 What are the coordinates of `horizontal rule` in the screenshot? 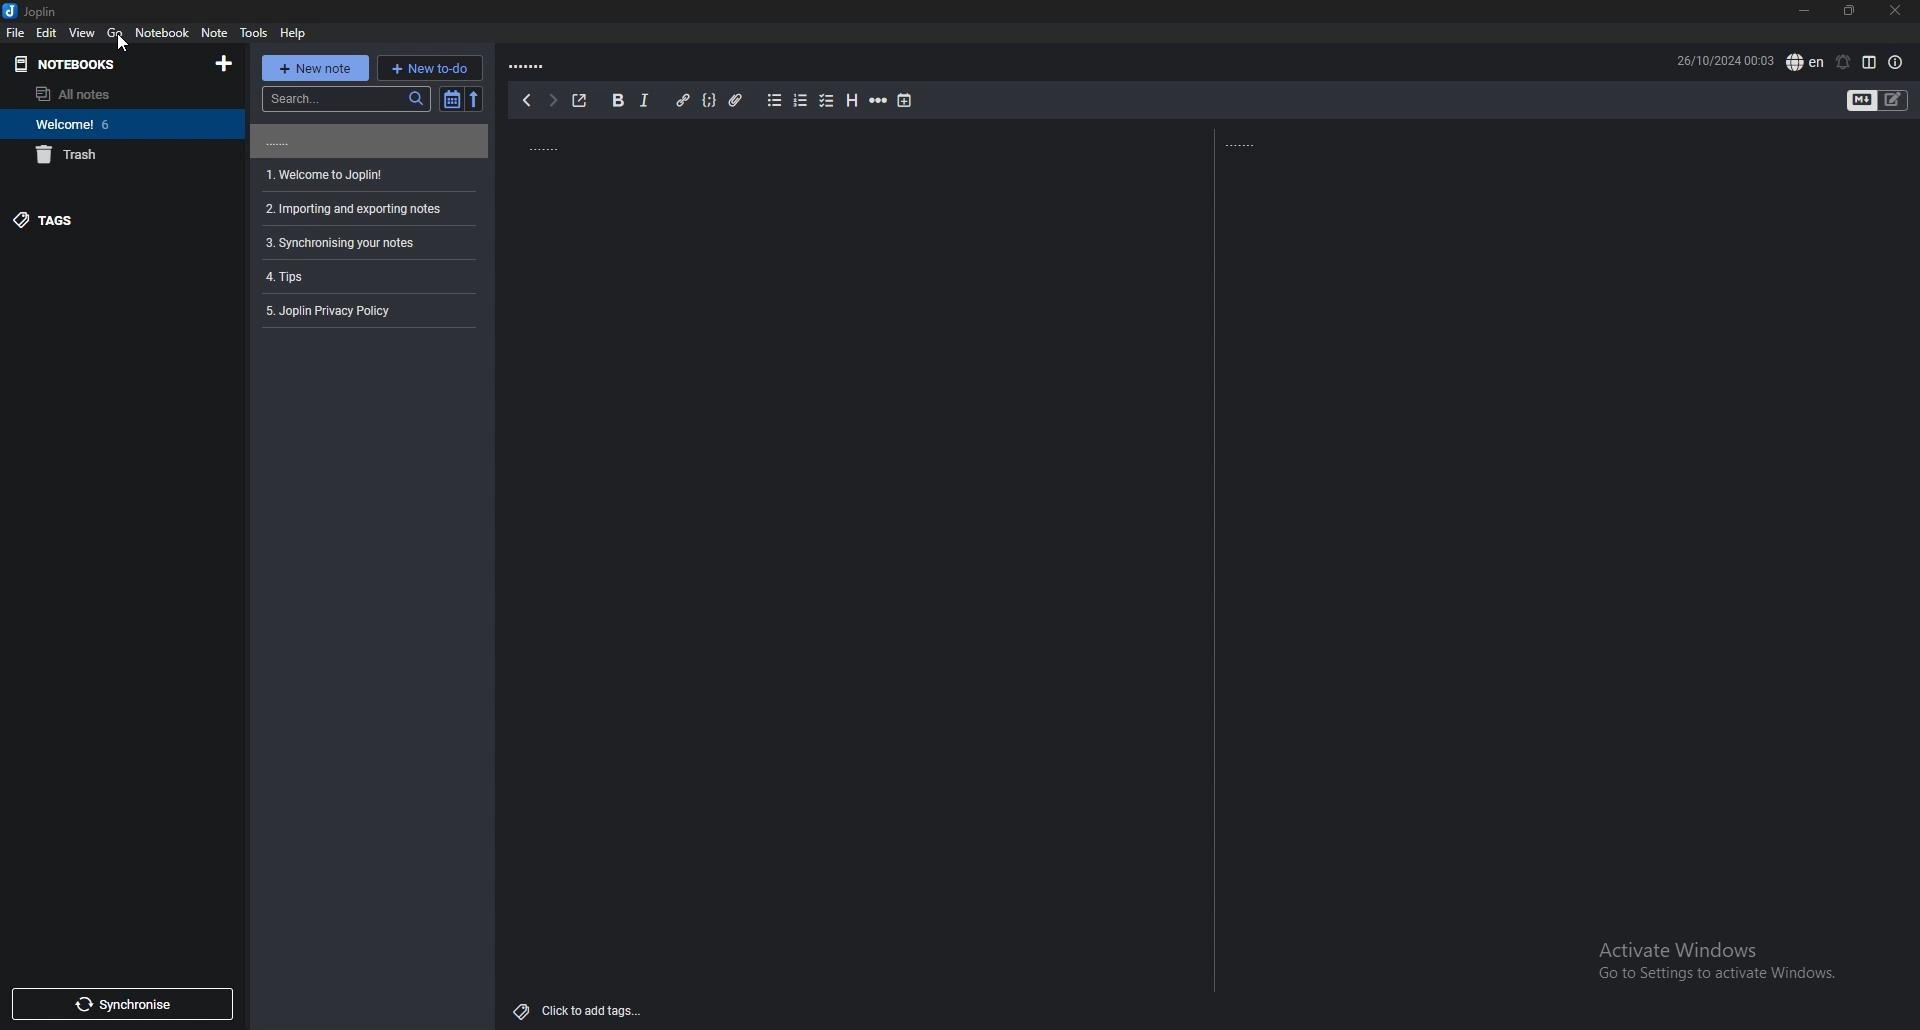 It's located at (879, 102).